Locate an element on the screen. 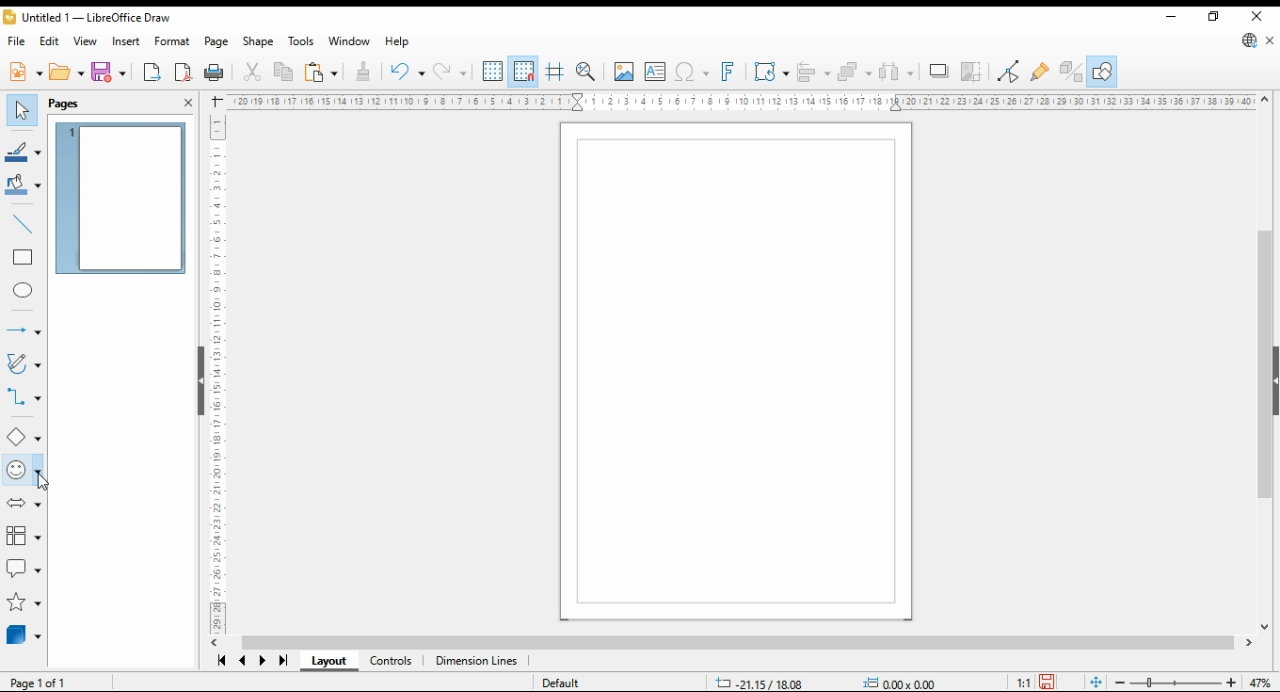  new is located at coordinates (25, 72).